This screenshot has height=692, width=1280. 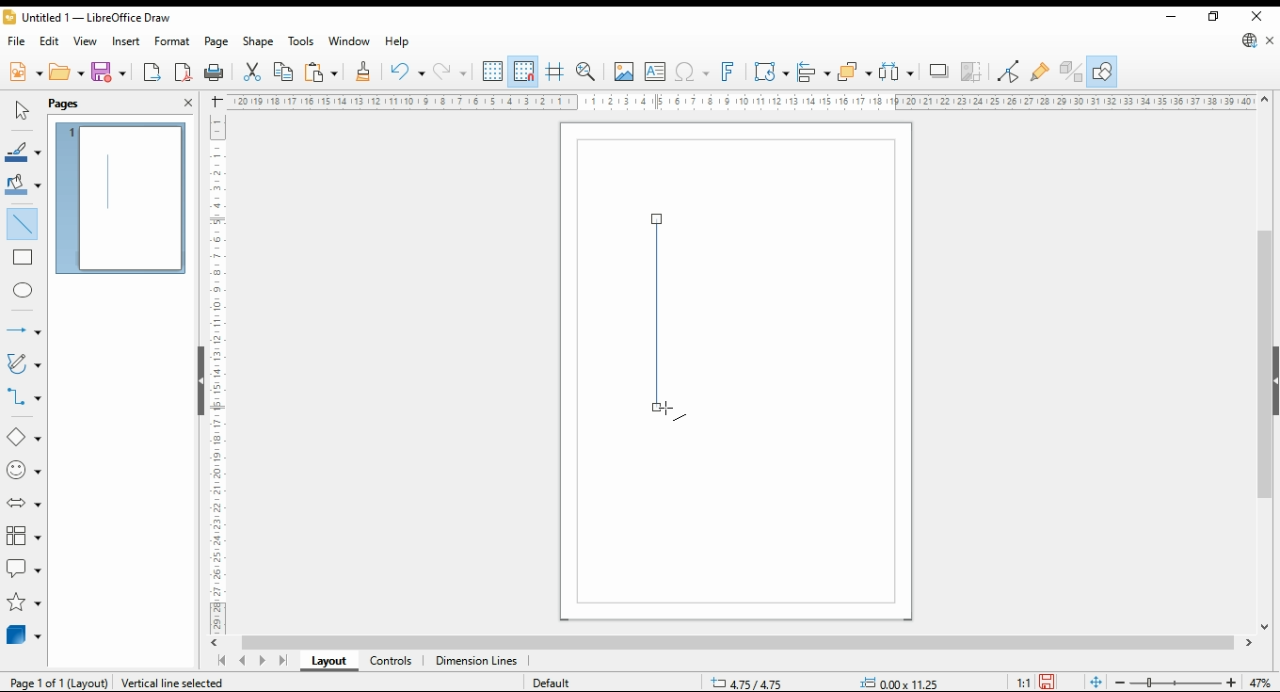 What do you see at coordinates (23, 332) in the screenshot?
I see `lines and arrows` at bounding box center [23, 332].